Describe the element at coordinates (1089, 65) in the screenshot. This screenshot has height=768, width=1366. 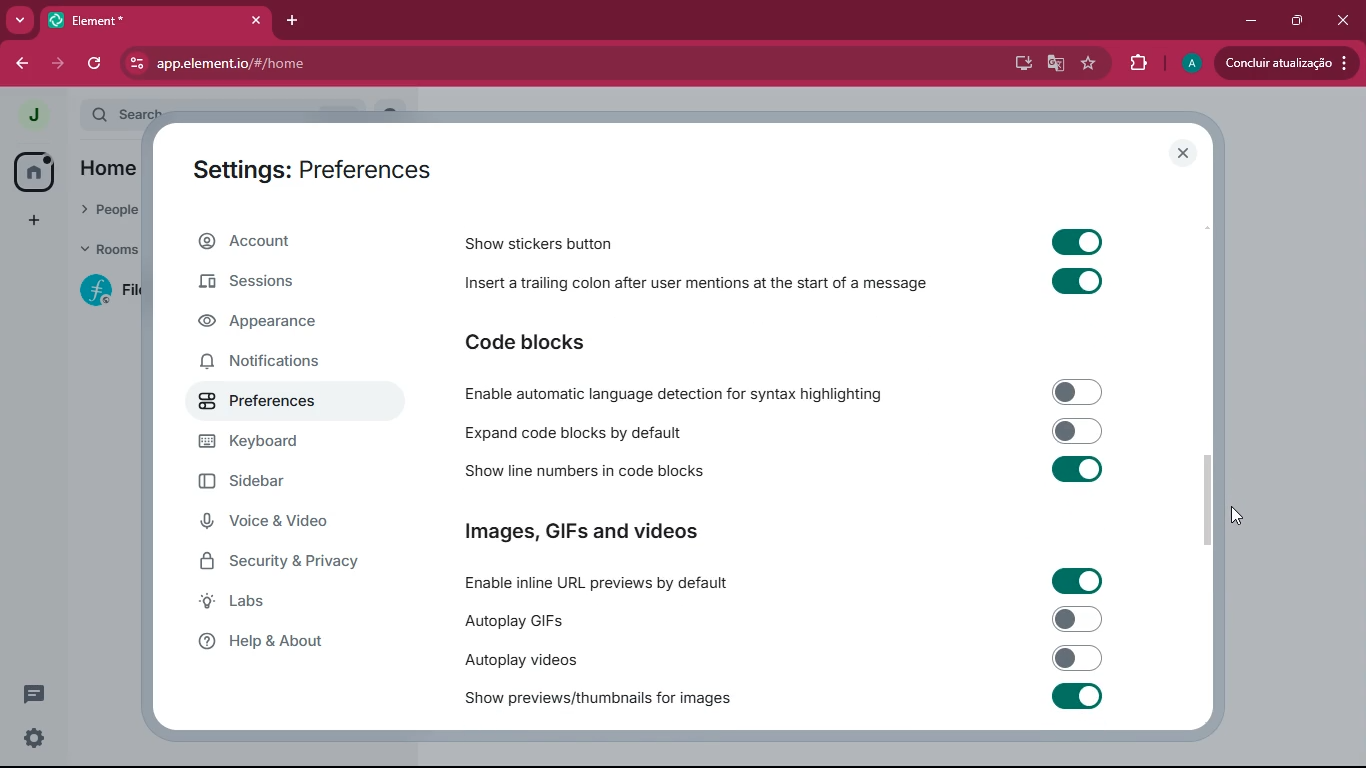
I see `bookmark` at that location.